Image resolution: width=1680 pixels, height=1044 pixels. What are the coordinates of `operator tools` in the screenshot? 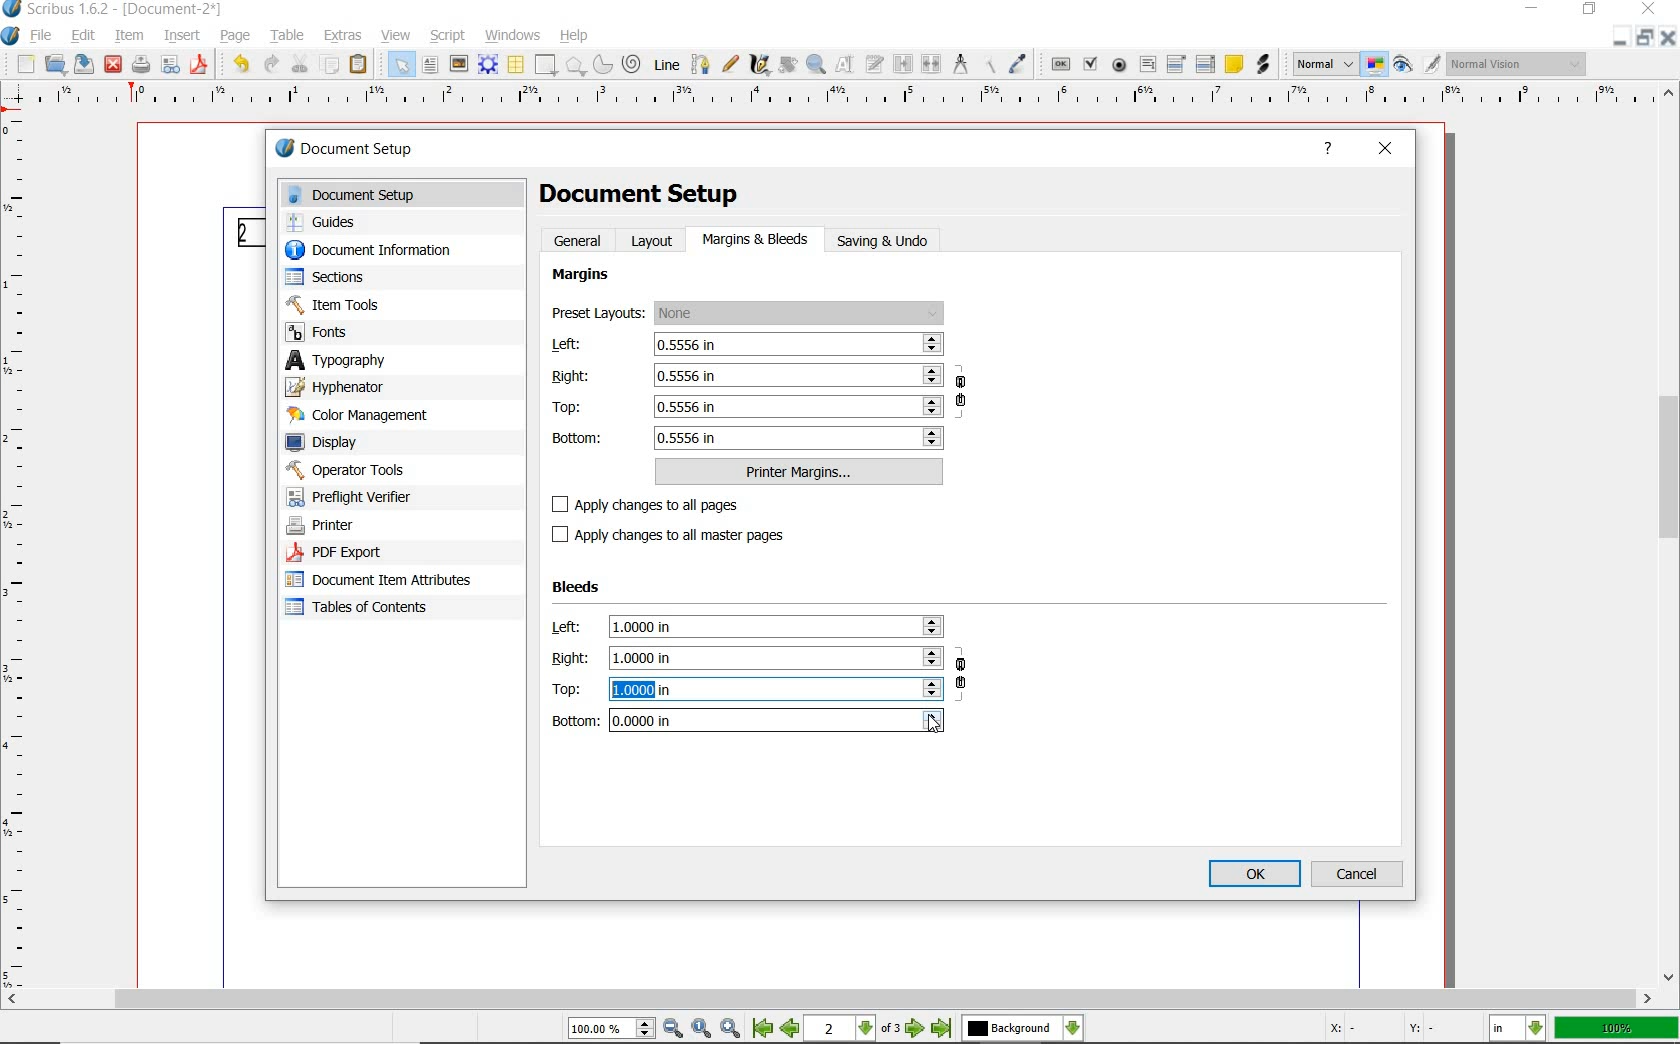 It's located at (390, 470).